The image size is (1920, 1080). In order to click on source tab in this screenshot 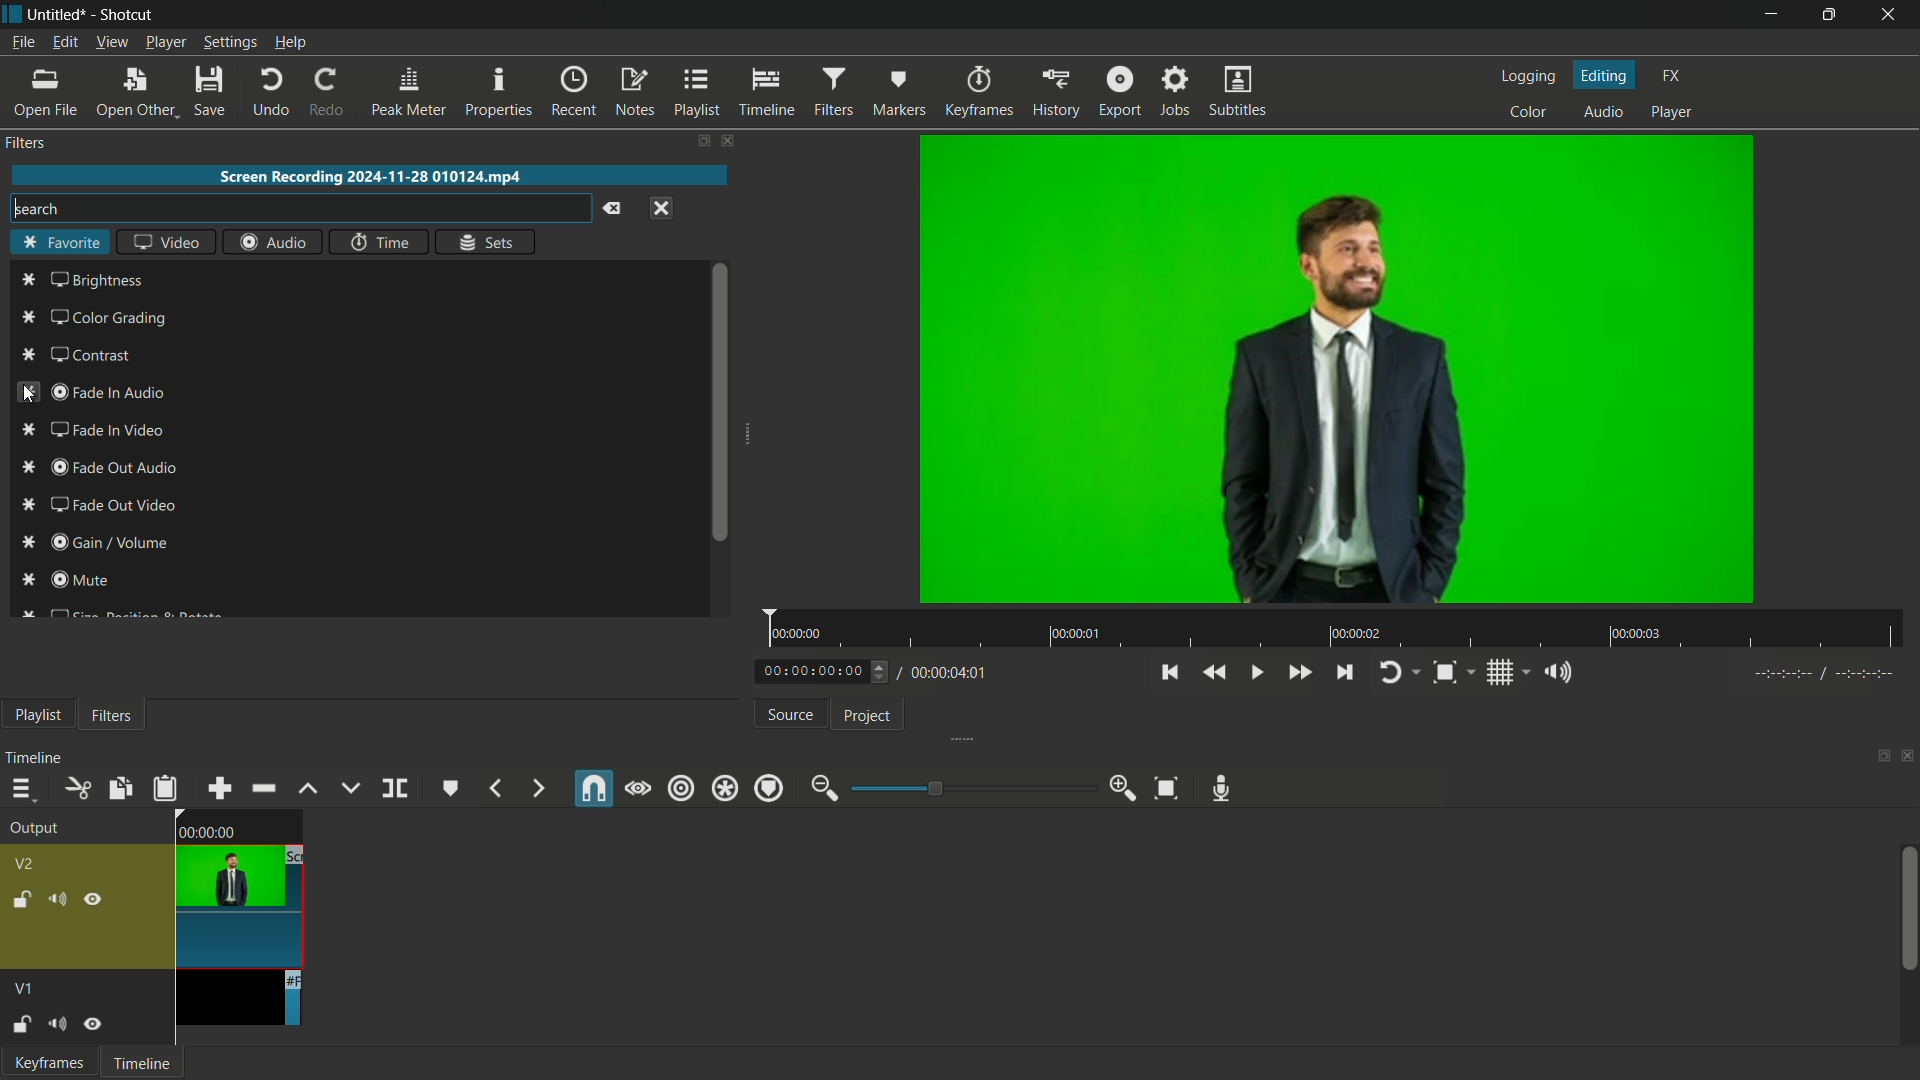, I will do `click(789, 714)`.